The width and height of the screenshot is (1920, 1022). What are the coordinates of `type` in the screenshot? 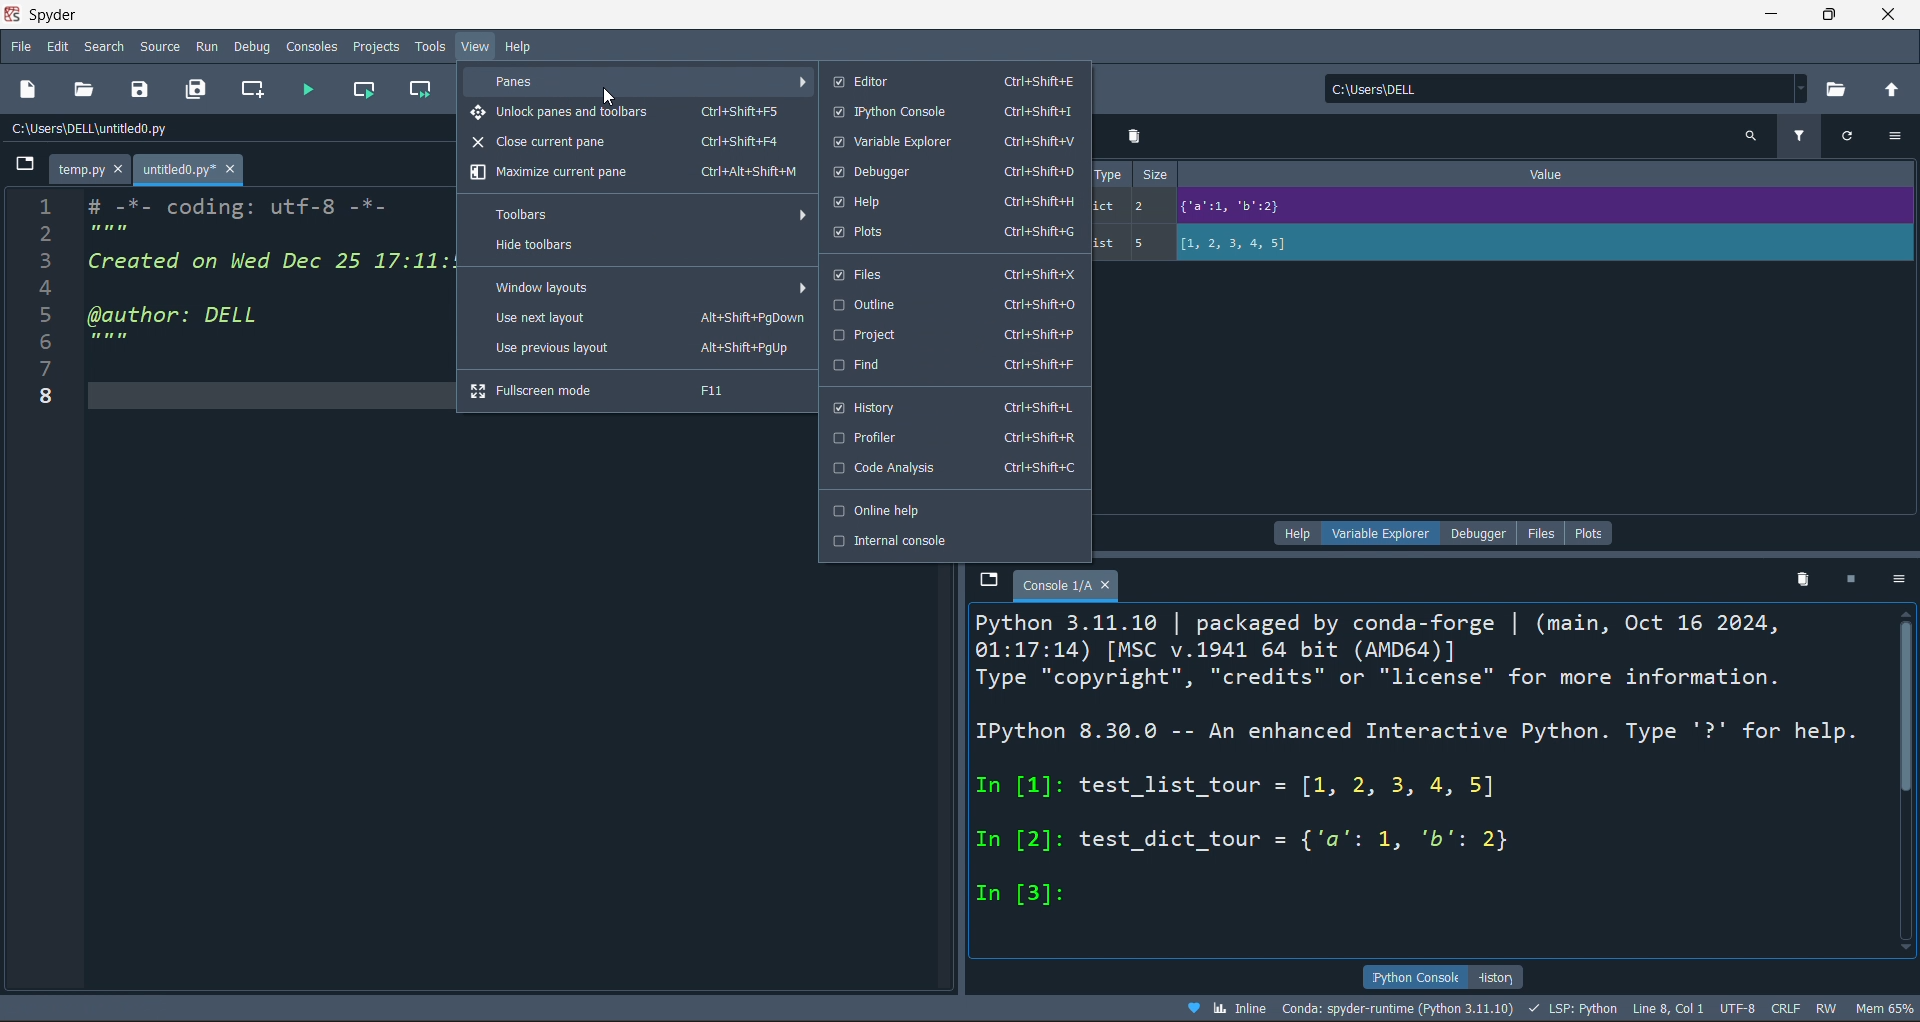 It's located at (1109, 174).